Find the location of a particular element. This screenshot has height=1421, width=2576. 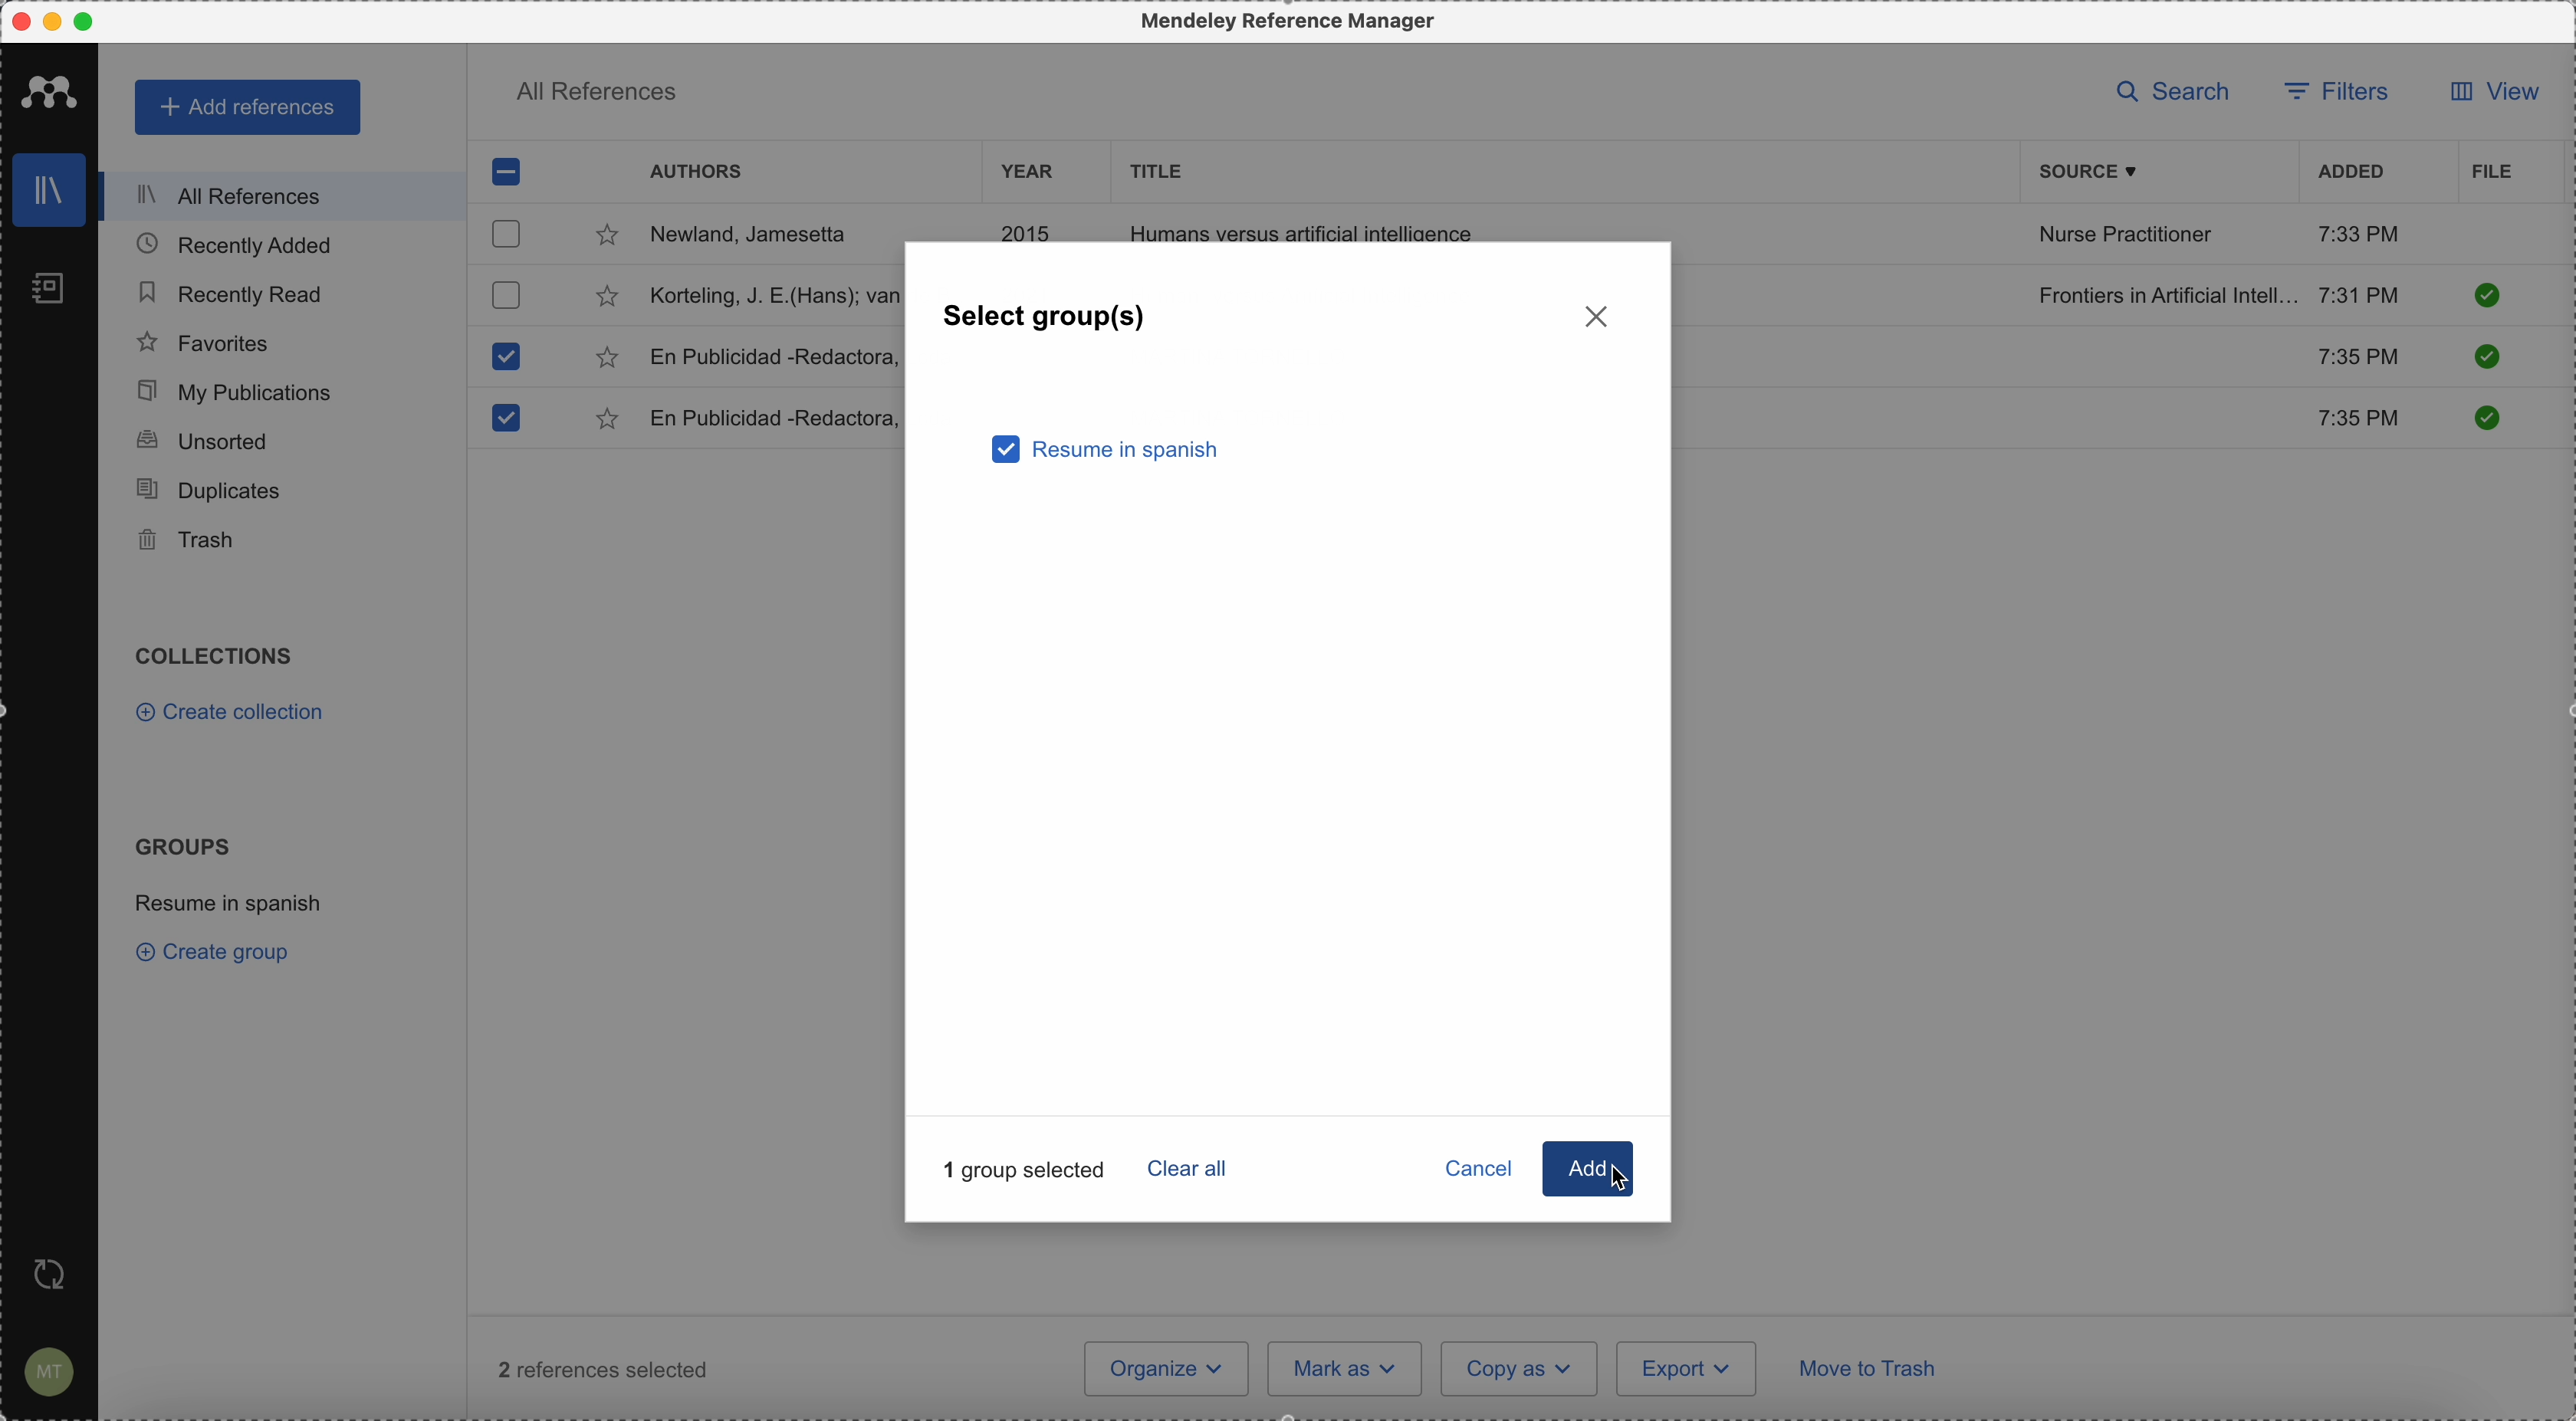

cancel is located at coordinates (1481, 1172).